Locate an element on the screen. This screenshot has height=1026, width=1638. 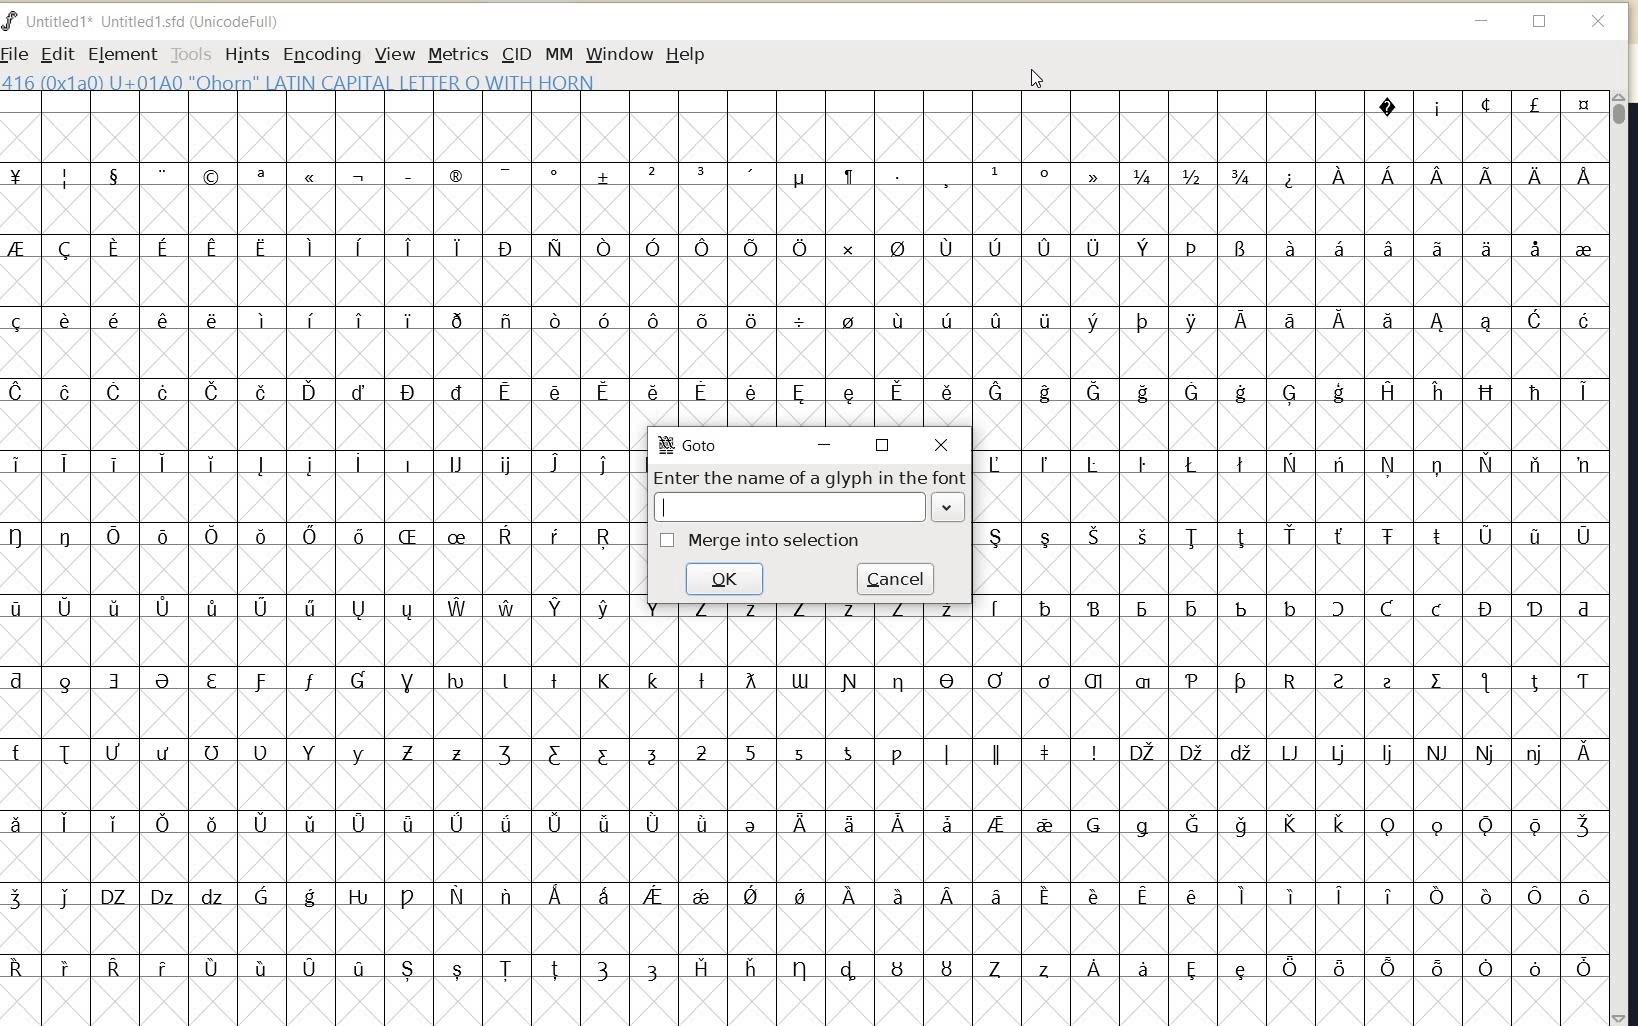
fontforge logo is located at coordinates (10, 24).